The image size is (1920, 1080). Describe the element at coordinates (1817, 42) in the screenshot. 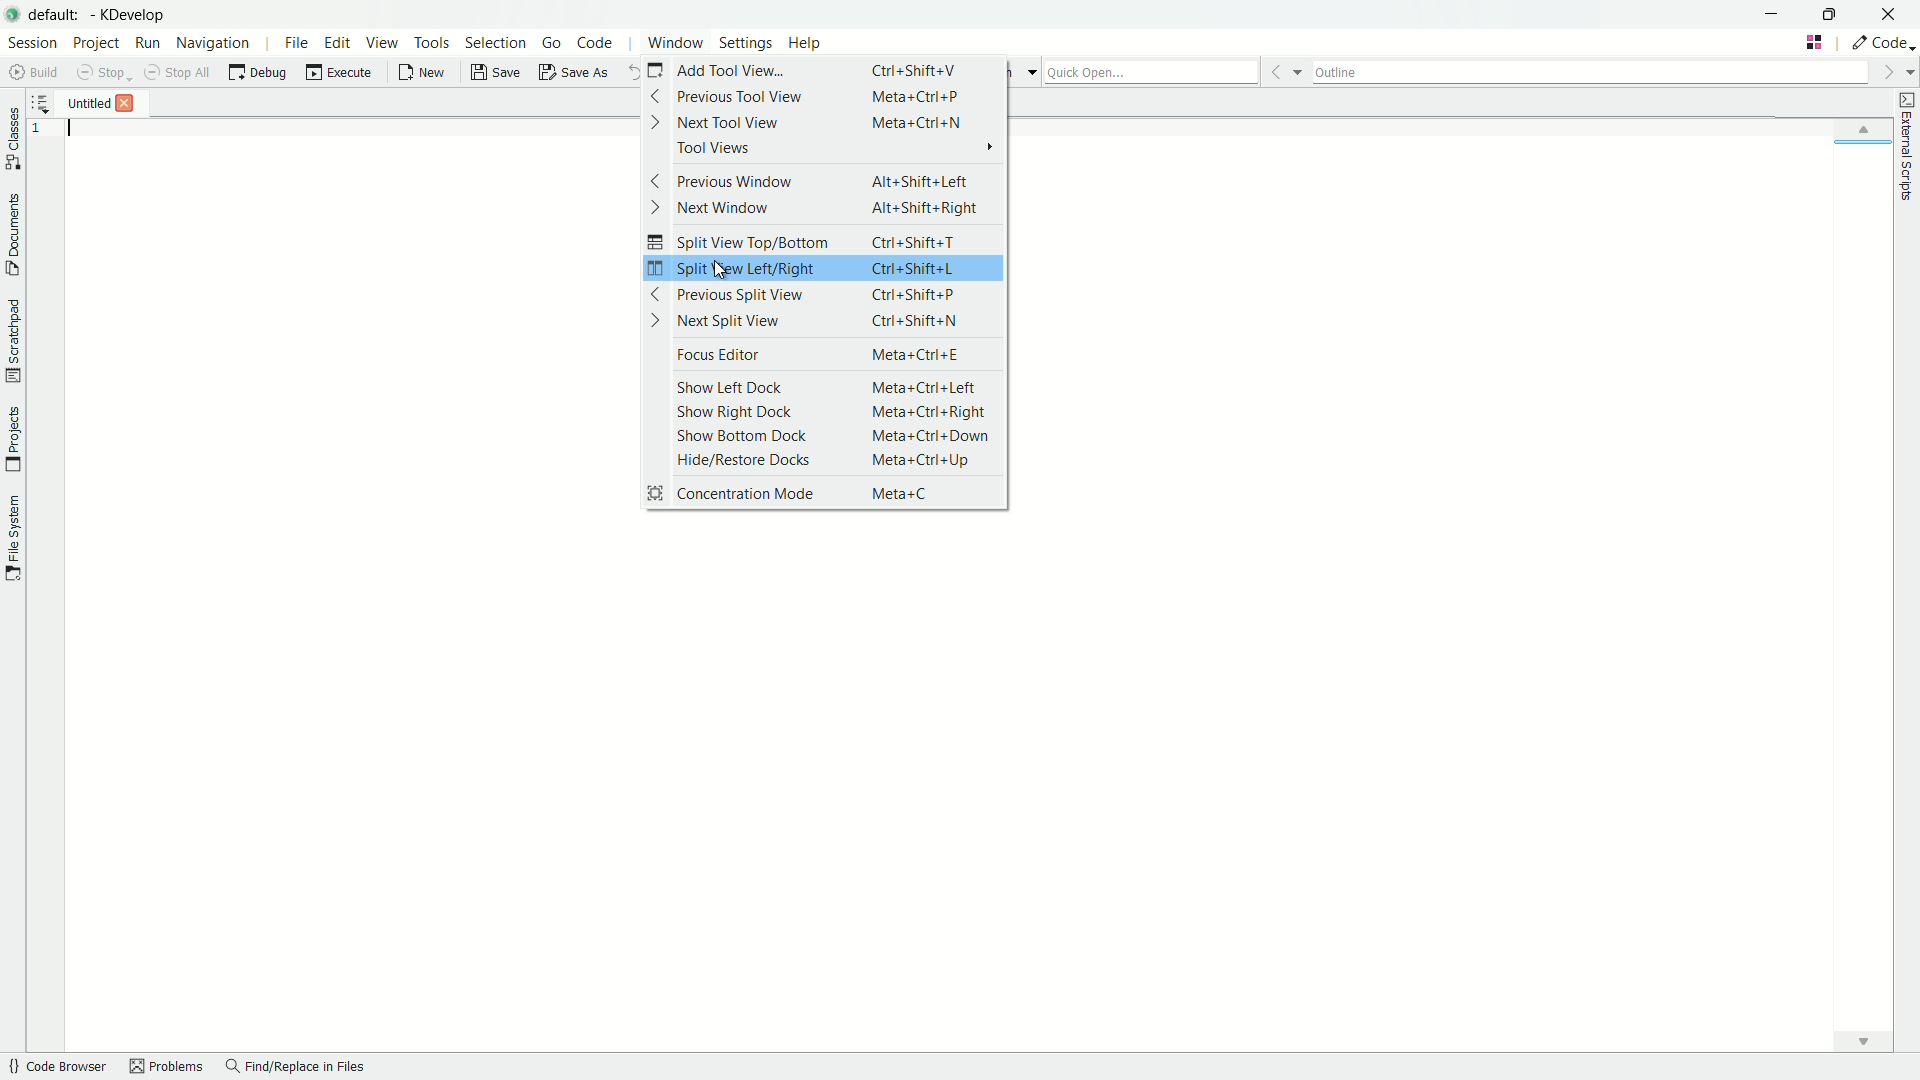

I see `change tab layout` at that location.